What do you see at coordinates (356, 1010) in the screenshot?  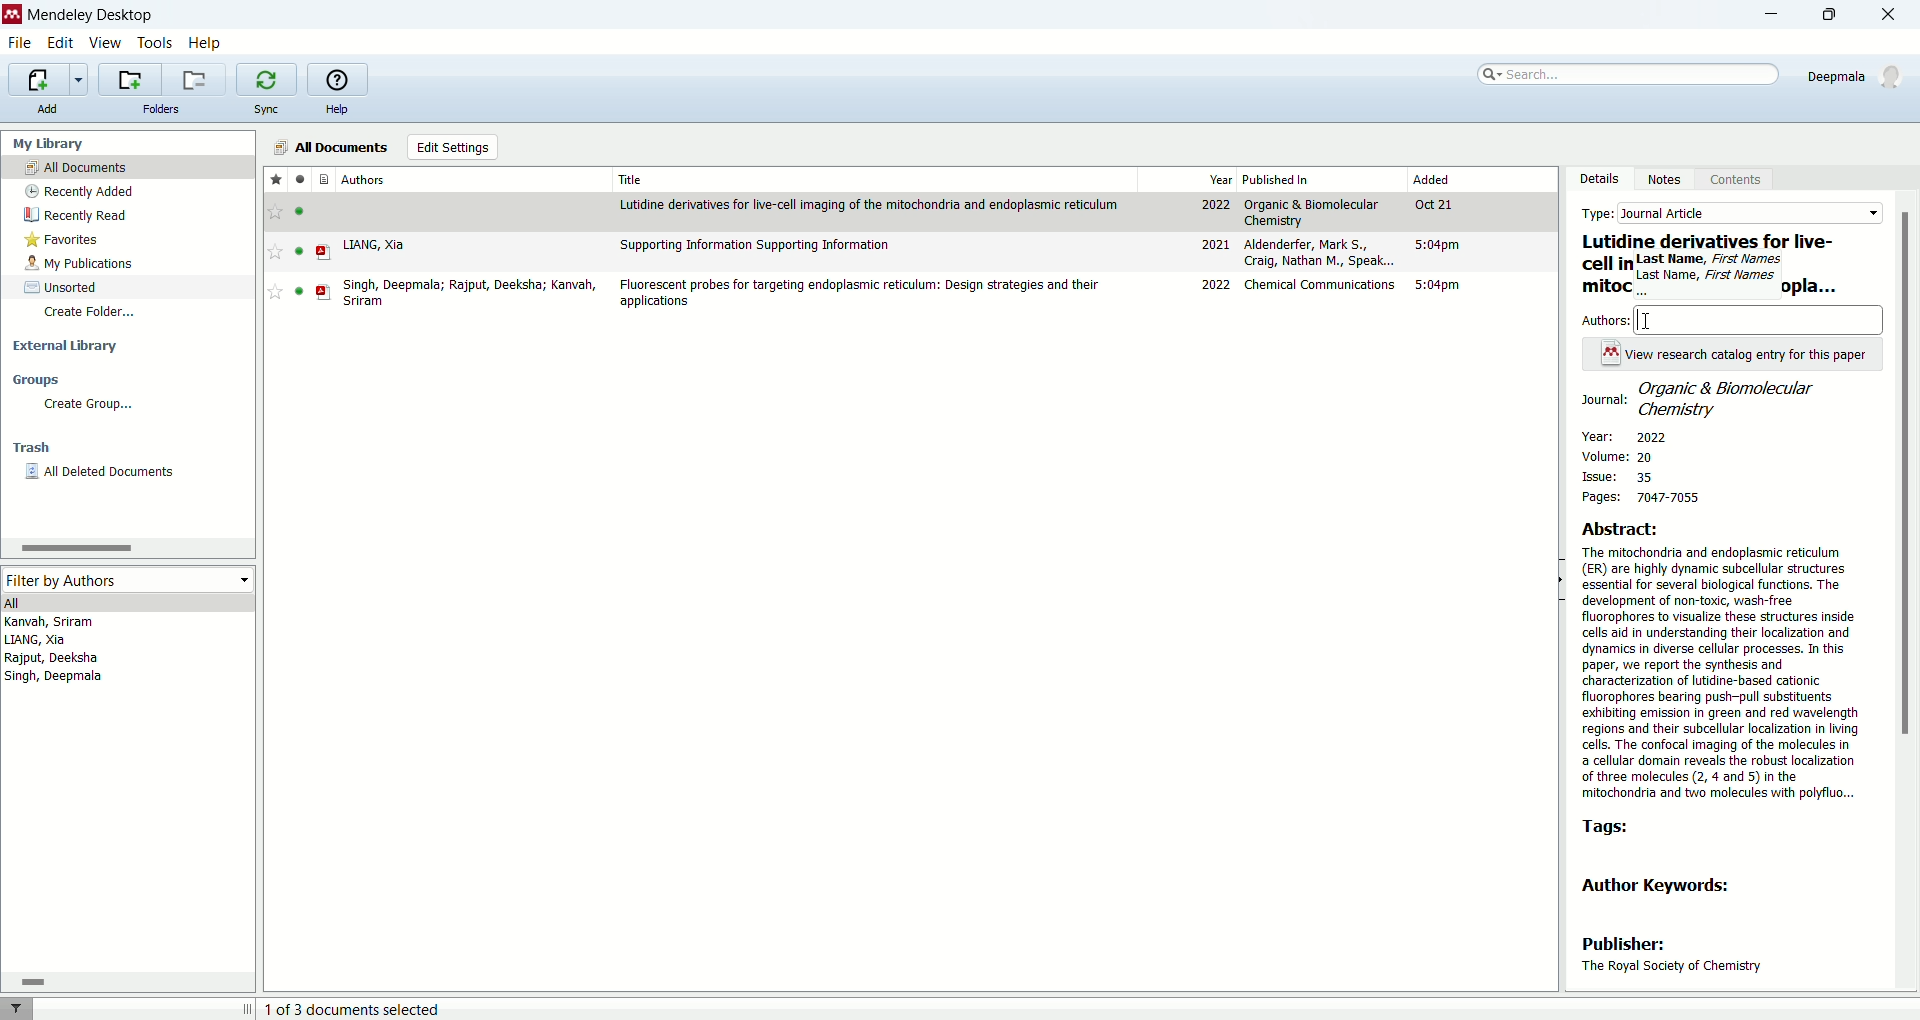 I see `document selected` at bounding box center [356, 1010].